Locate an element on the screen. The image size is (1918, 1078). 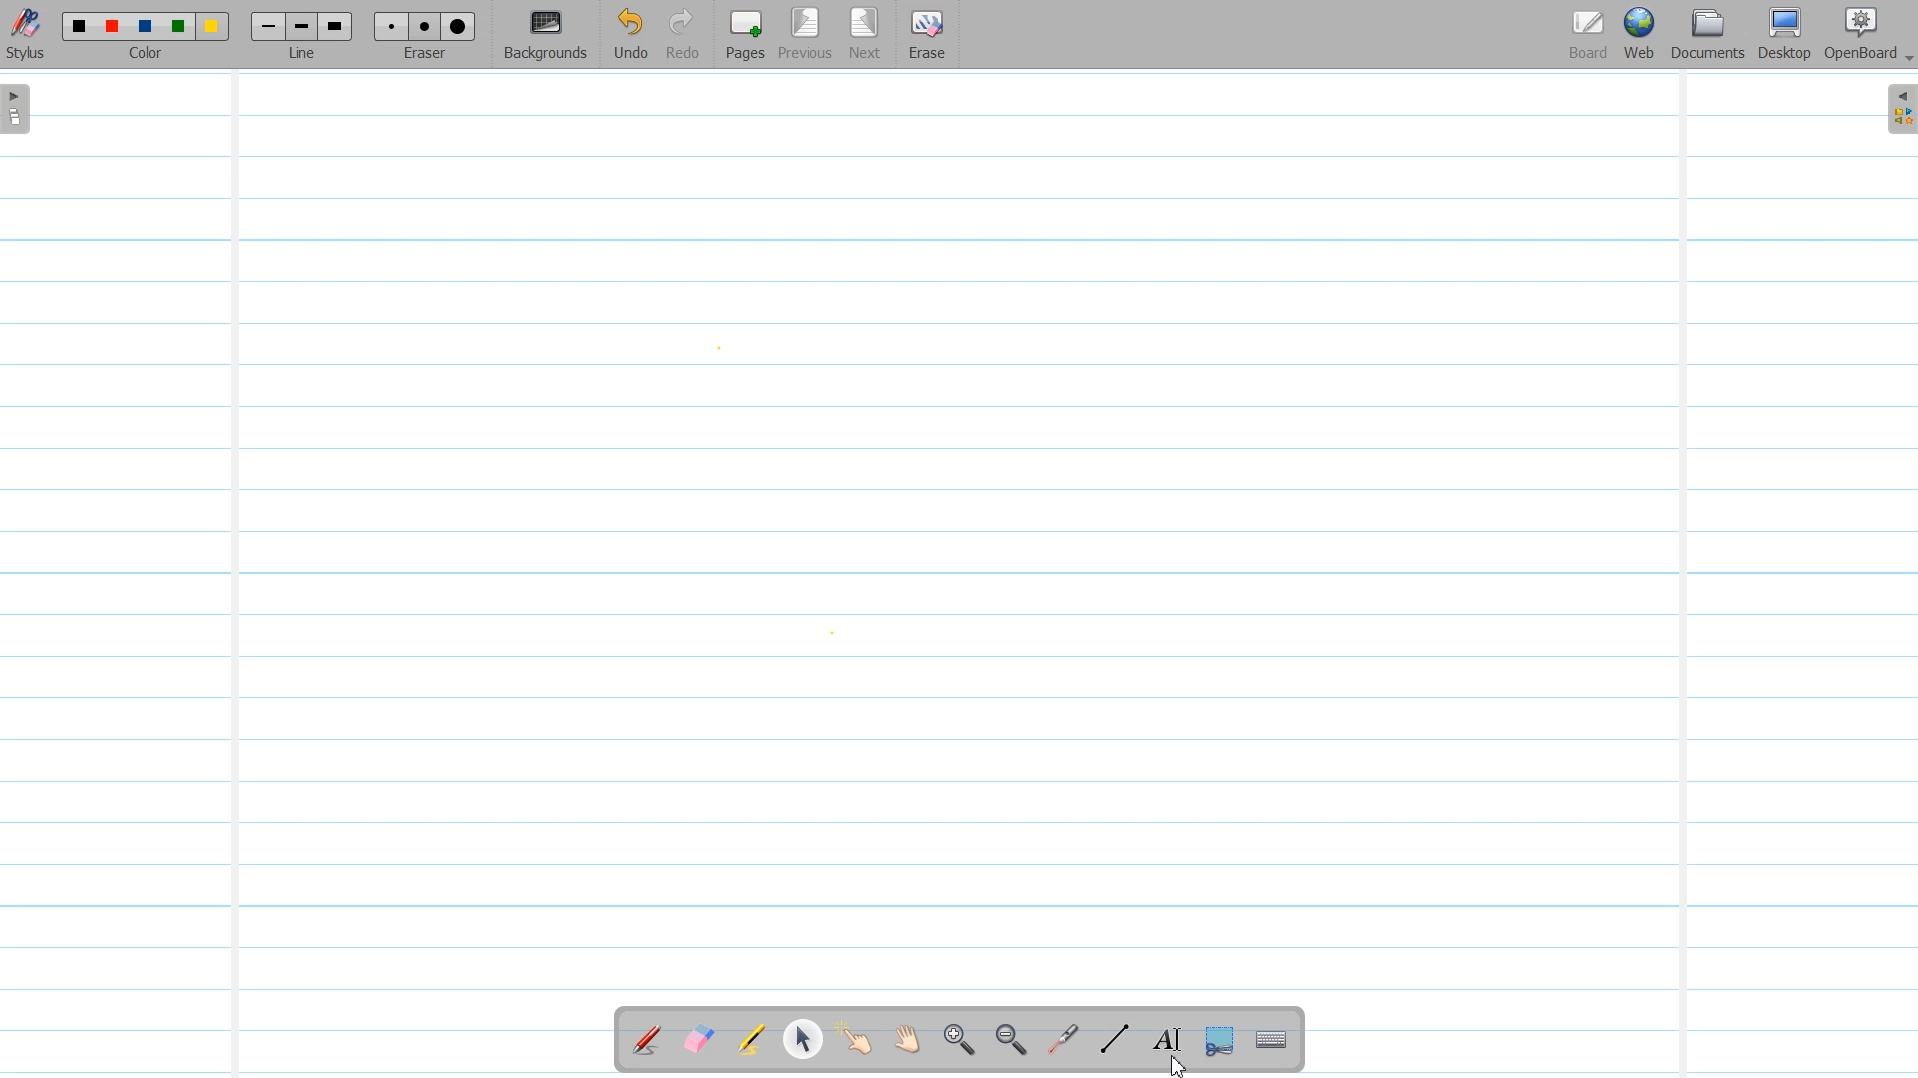
Next is located at coordinates (865, 35).